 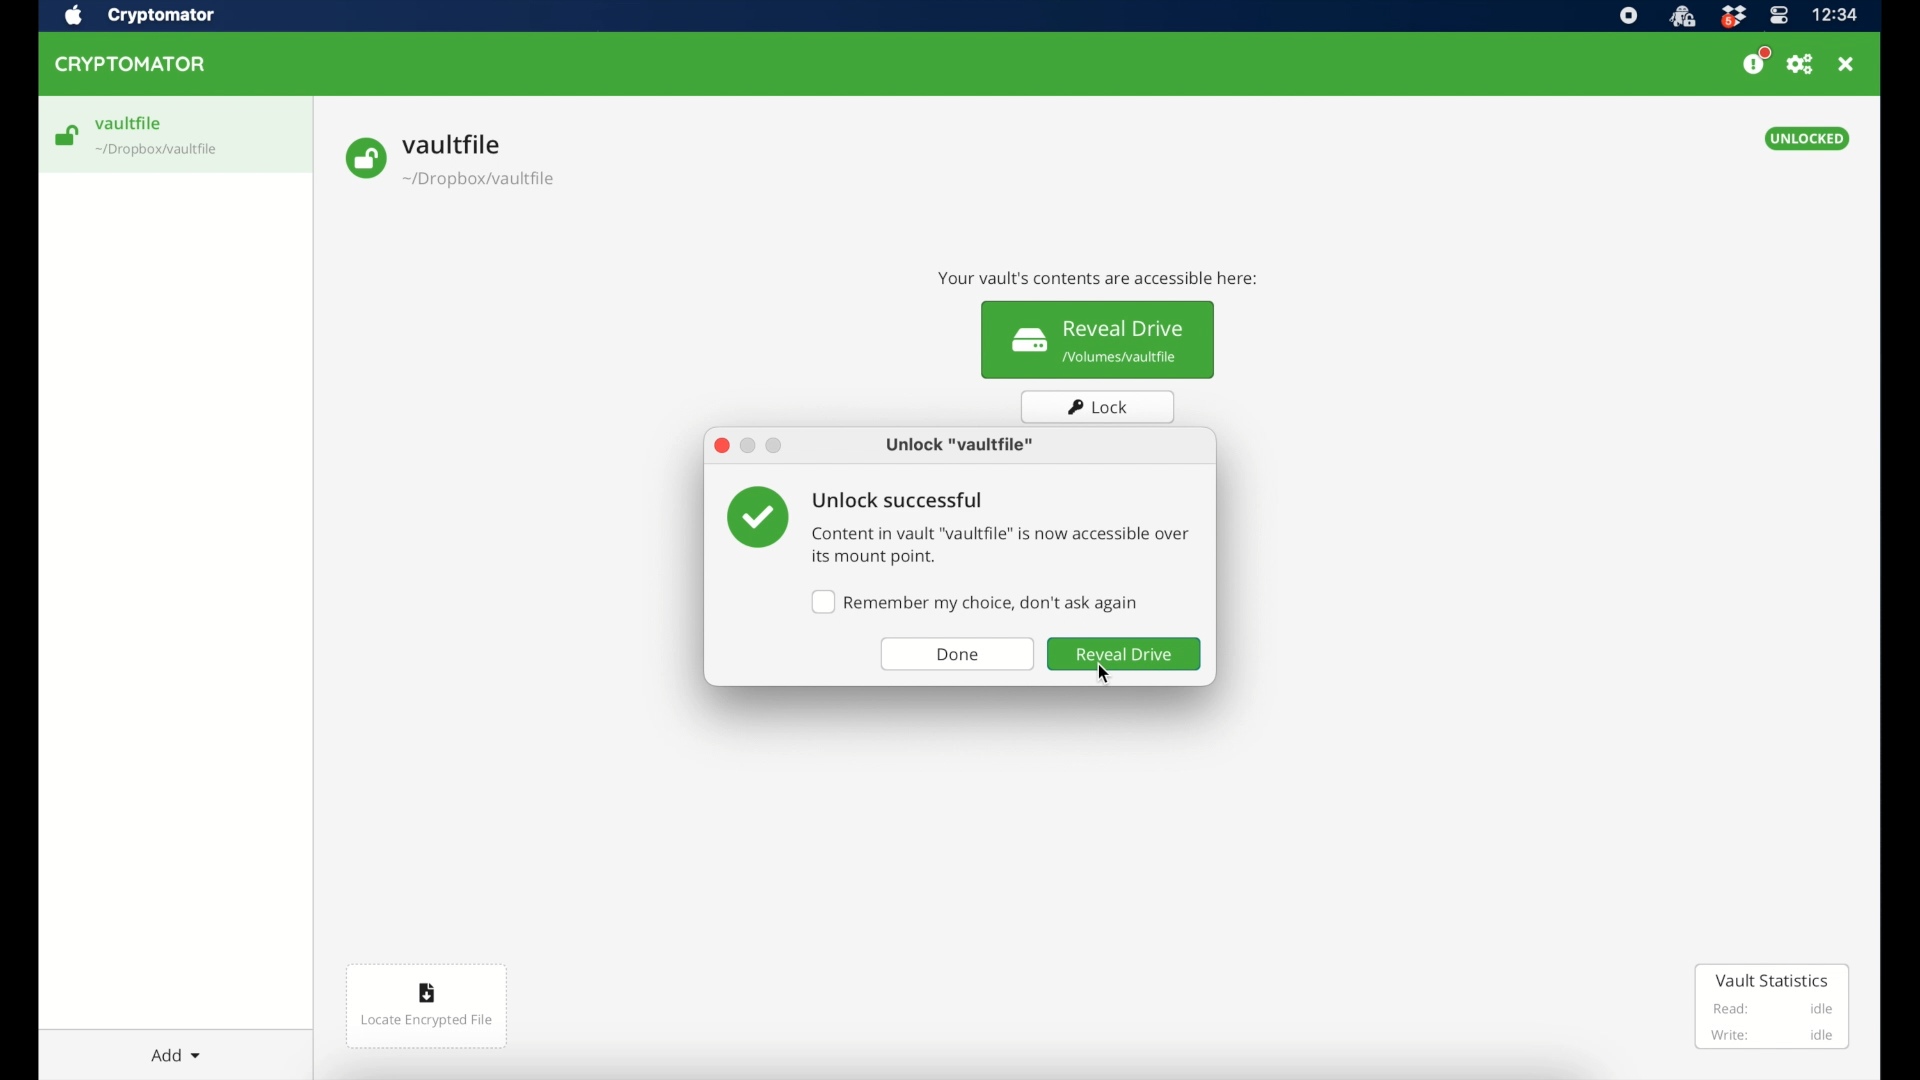 What do you see at coordinates (775, 448) in the screenshot?
I see `maximize` at bounding box center [775, 448].